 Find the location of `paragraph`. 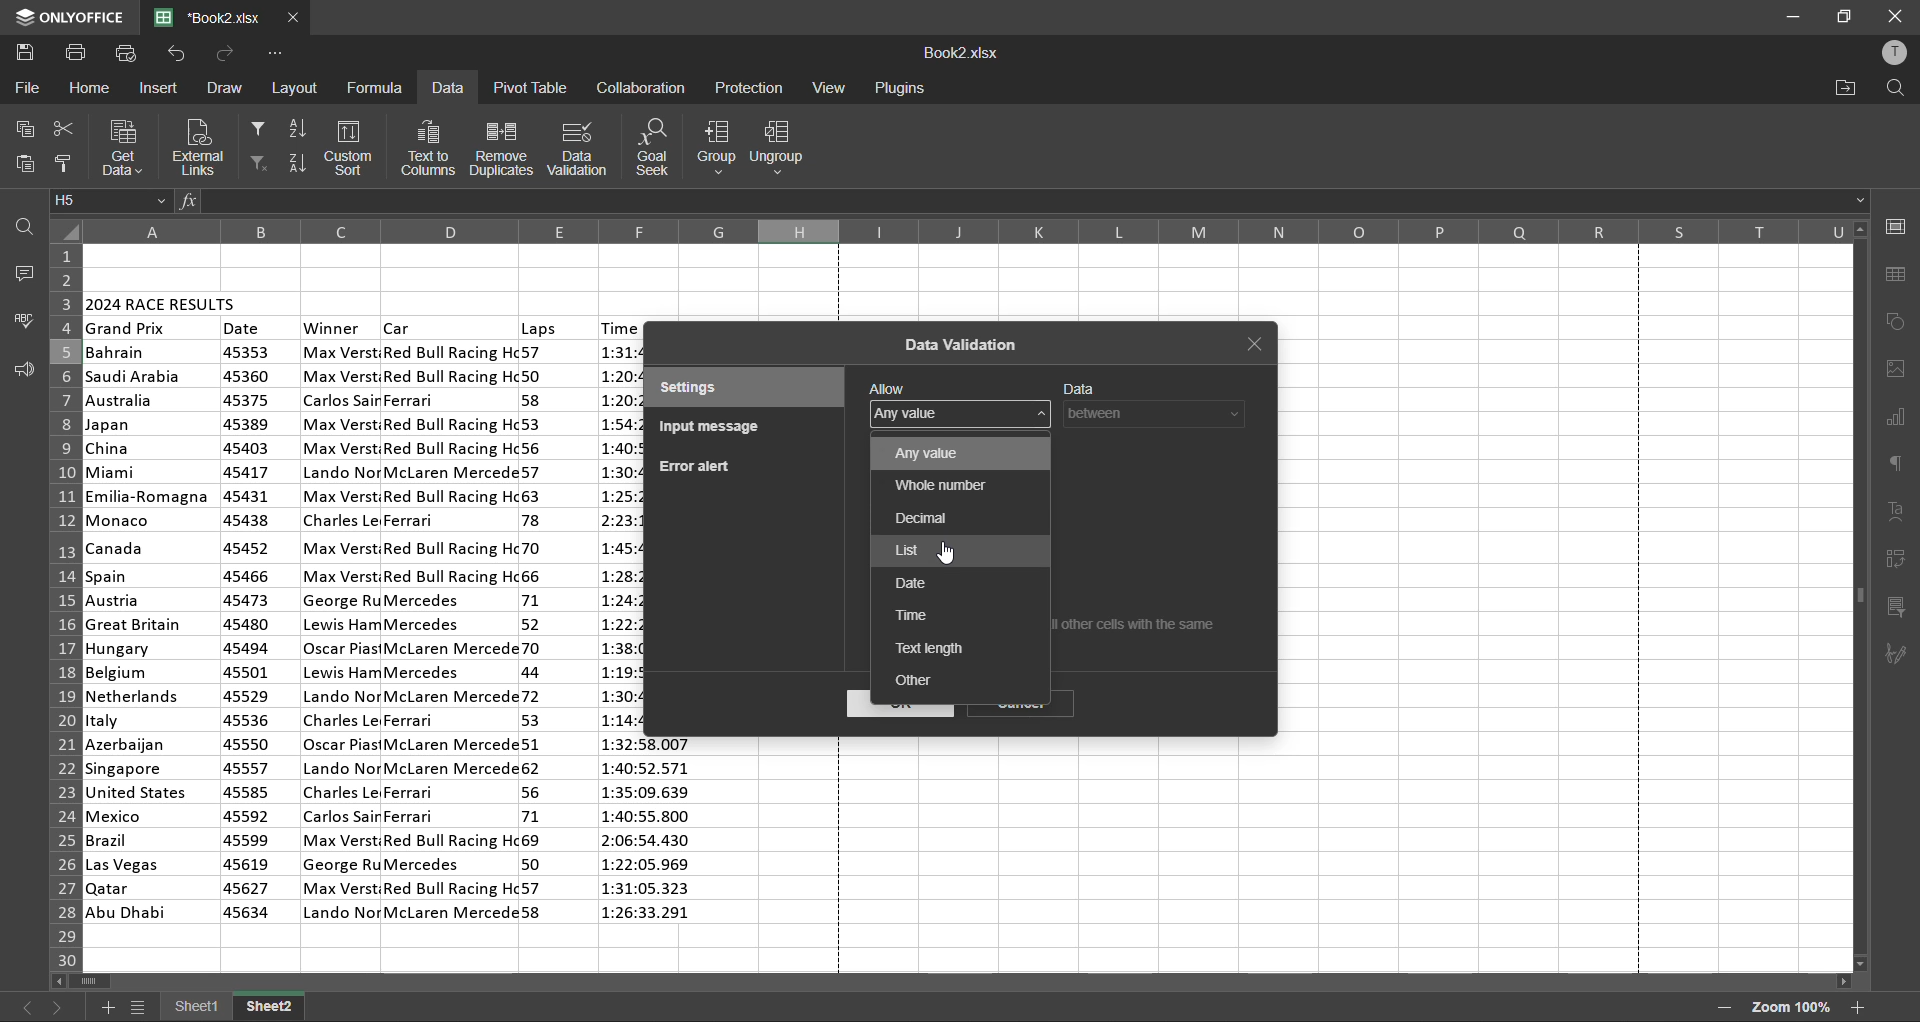

paragraph is located at coordinates (1901, 462).